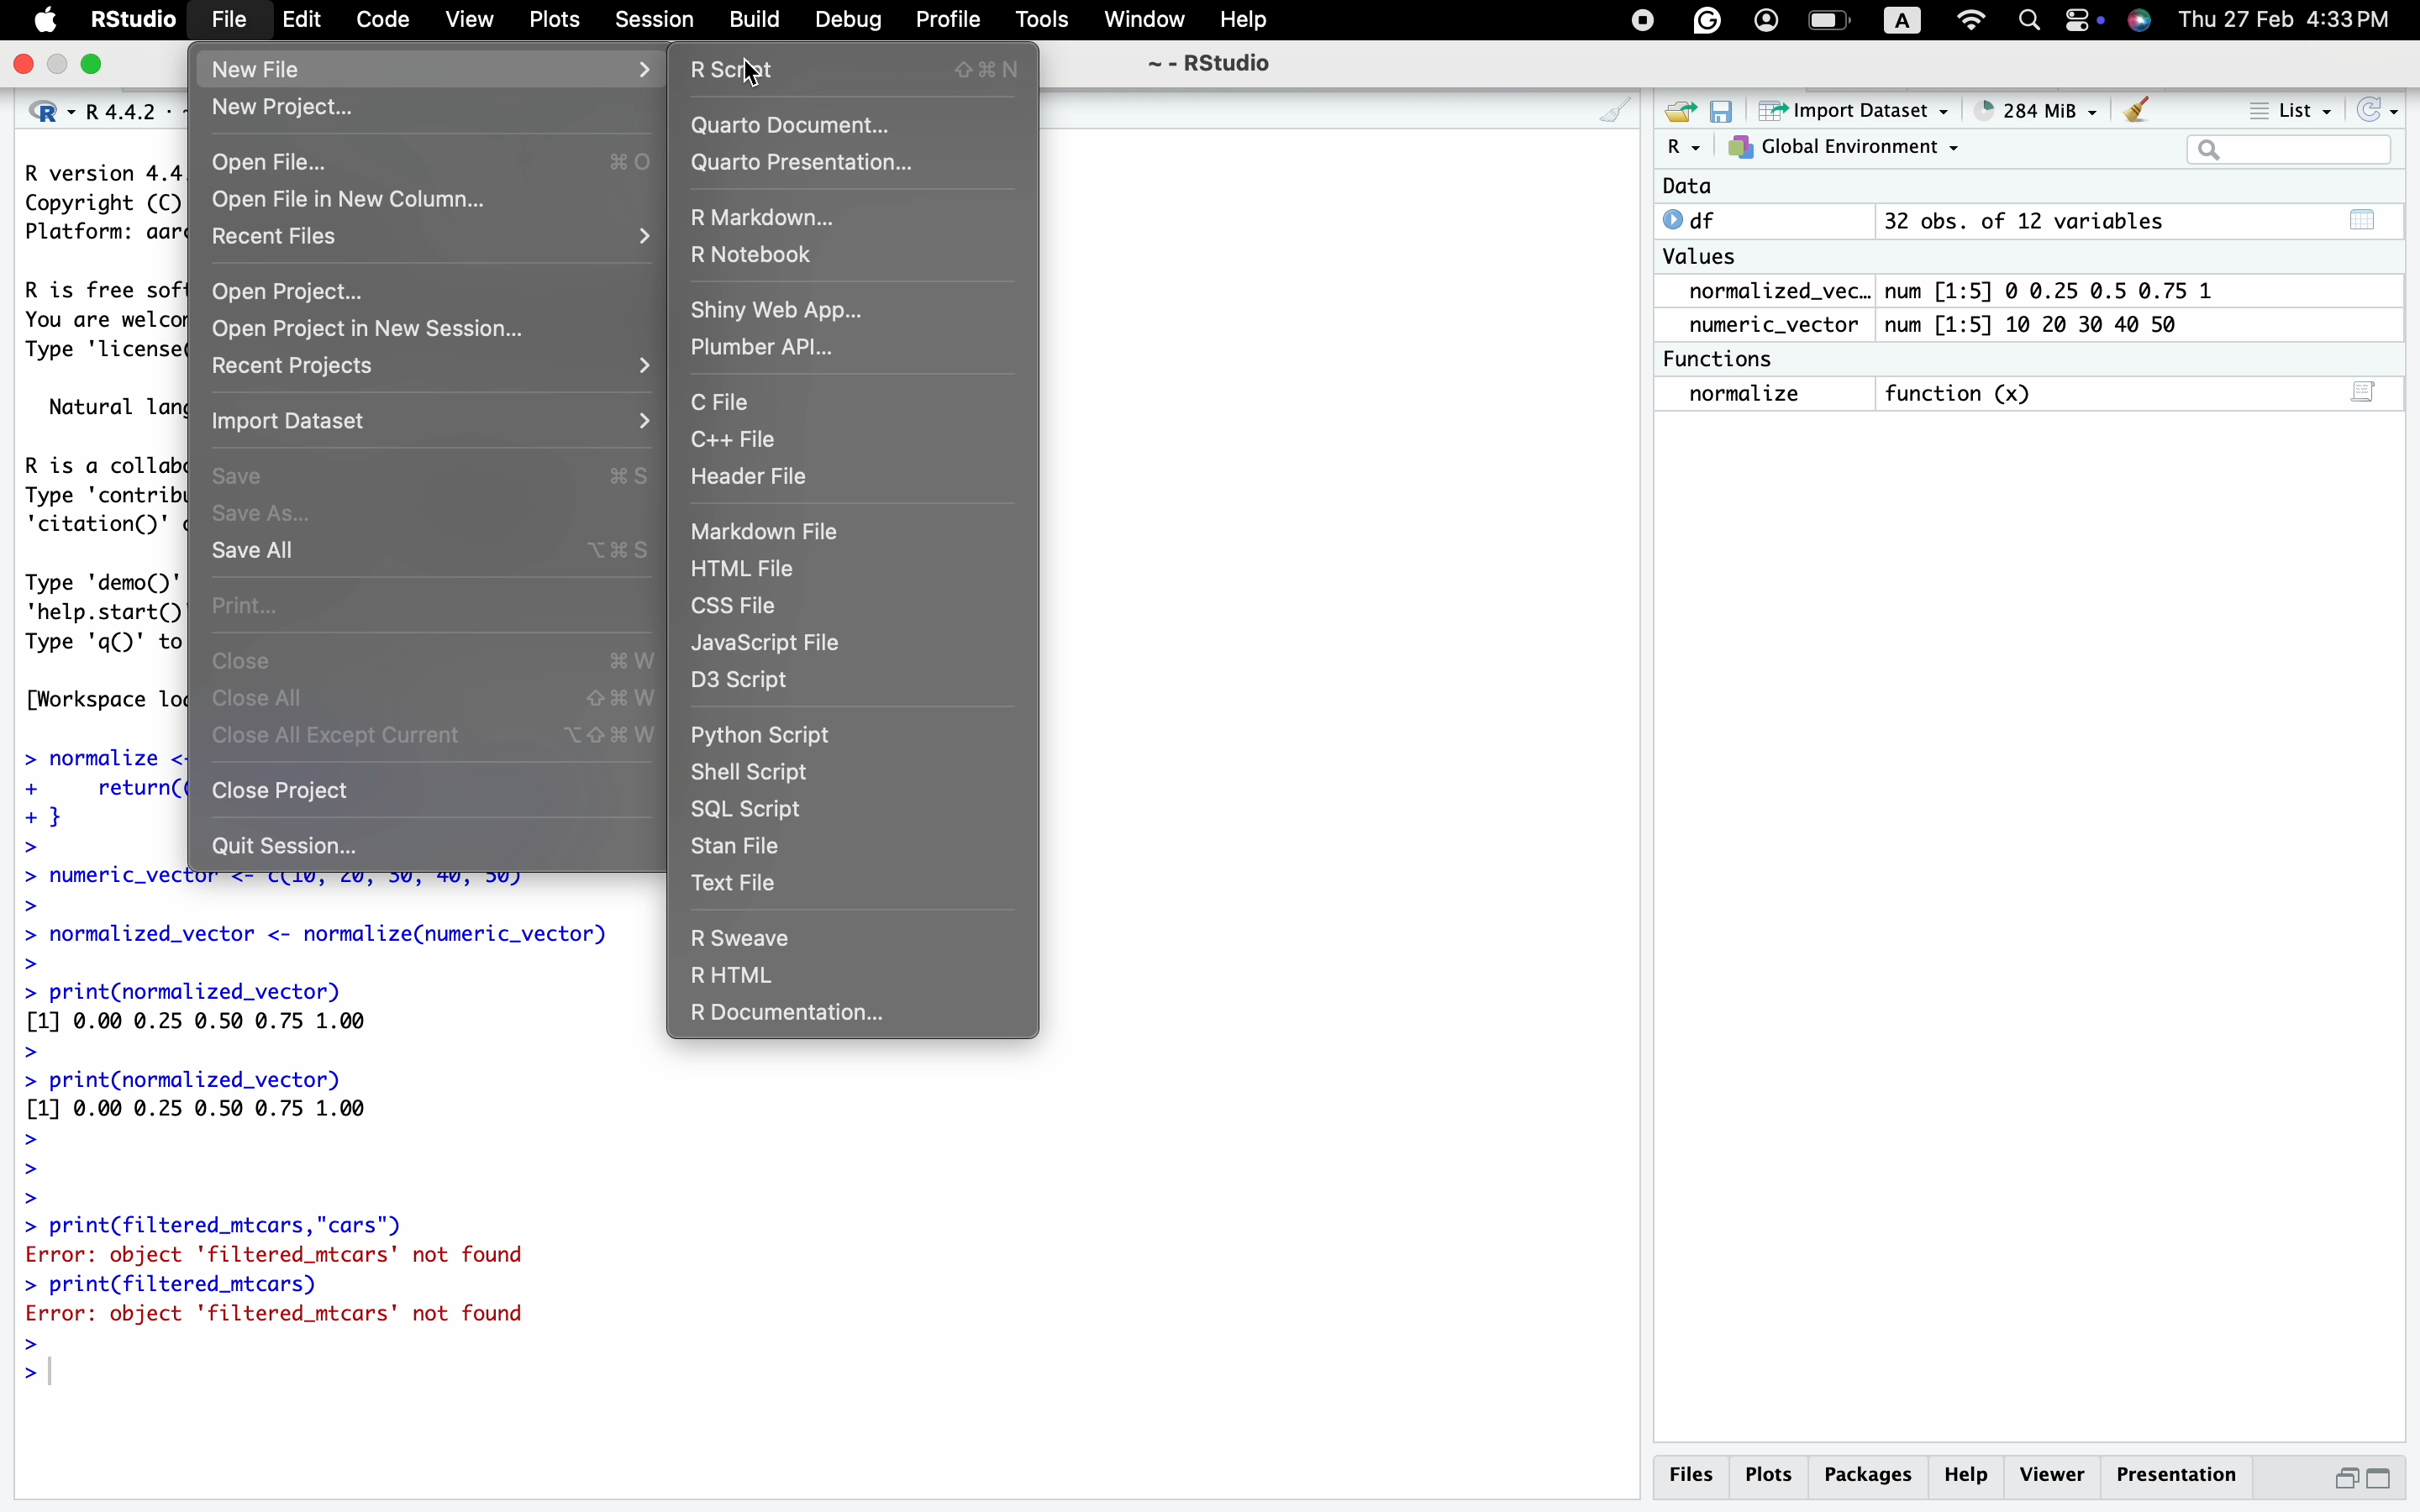 The width and height of the screenshot is (2420, 1512). I want to click on Save, so click(431, 473).